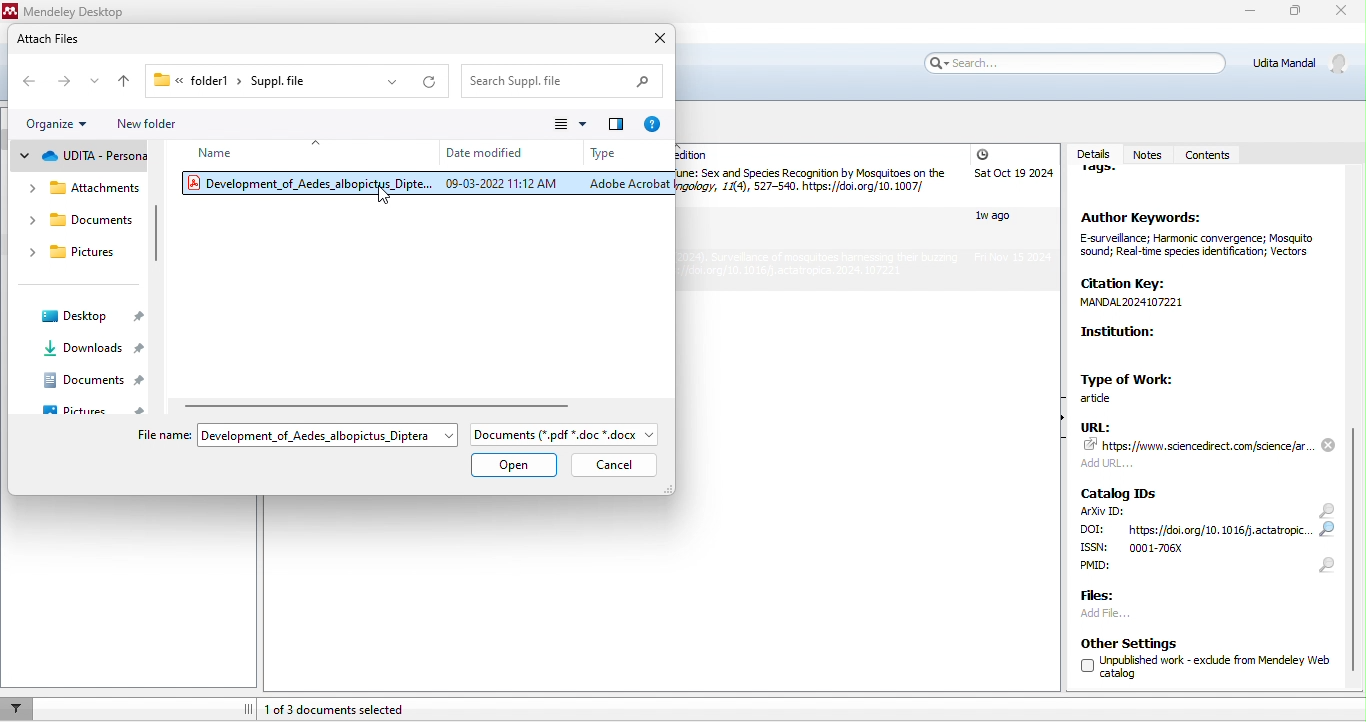  What do you see at coordinates (18, 708) in the screenshot?
I see `filter` at bounding box center [18, 708].